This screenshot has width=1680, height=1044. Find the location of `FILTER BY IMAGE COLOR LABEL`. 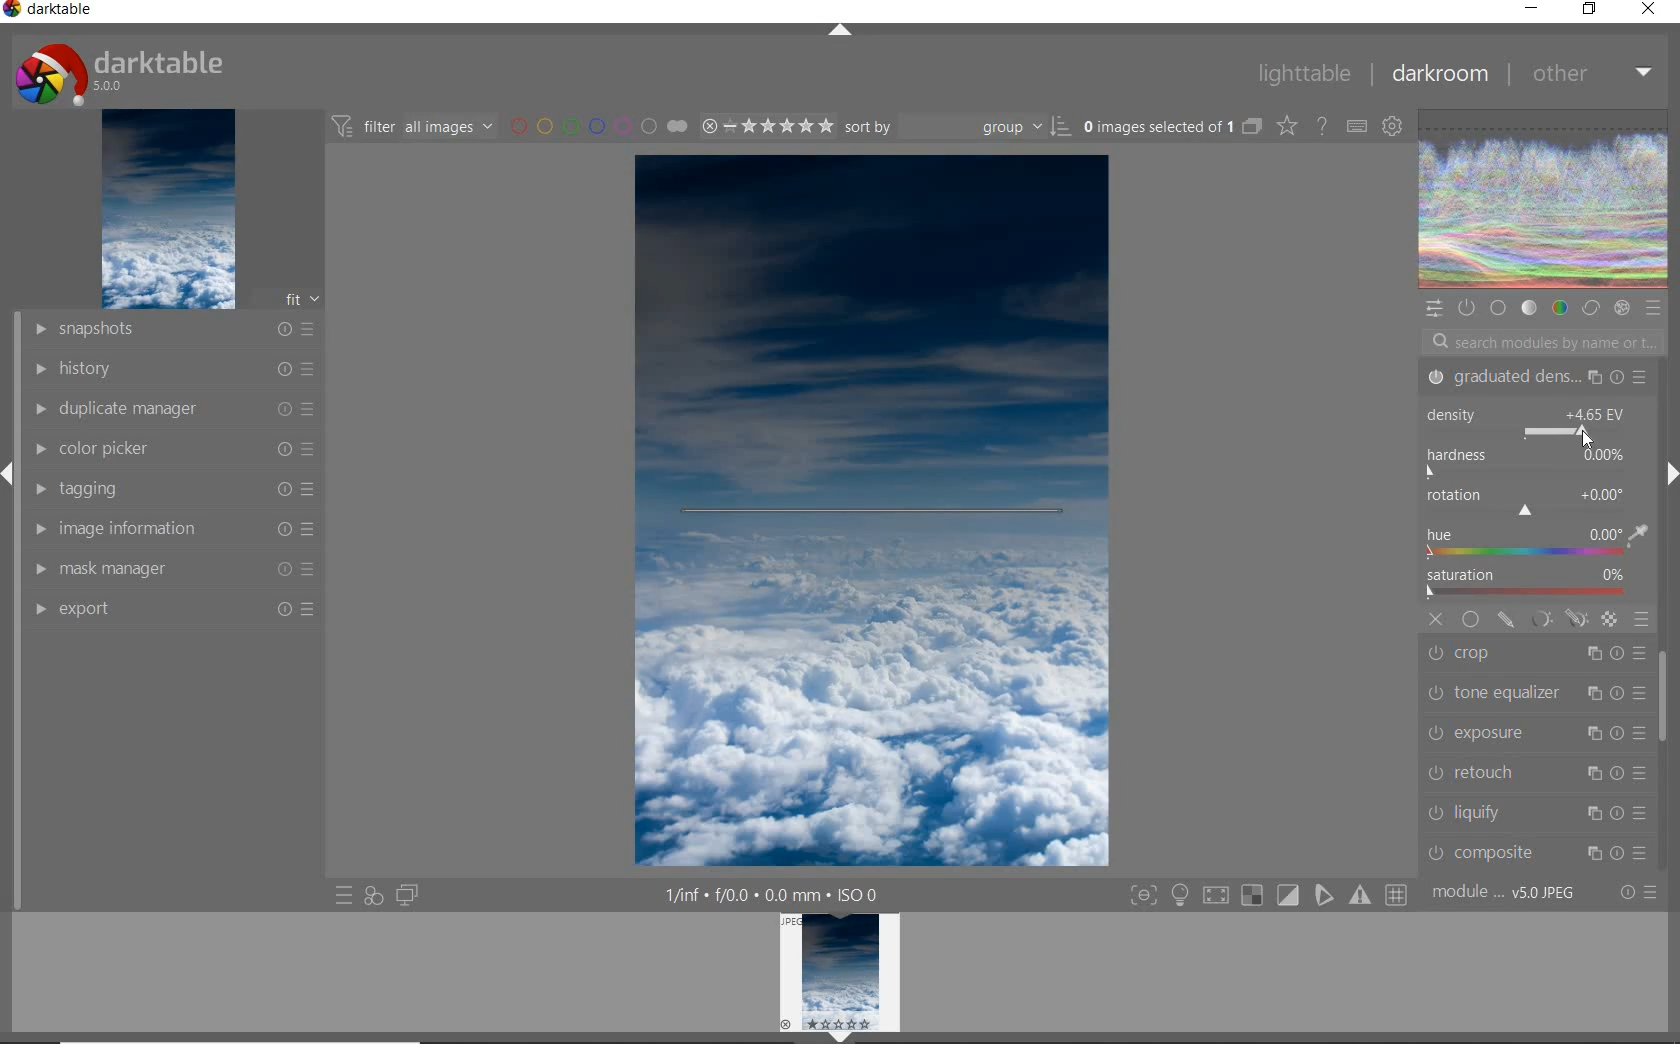

FILTER BY IMAGE COLOR LABEL is located at coordinates (597, 125).